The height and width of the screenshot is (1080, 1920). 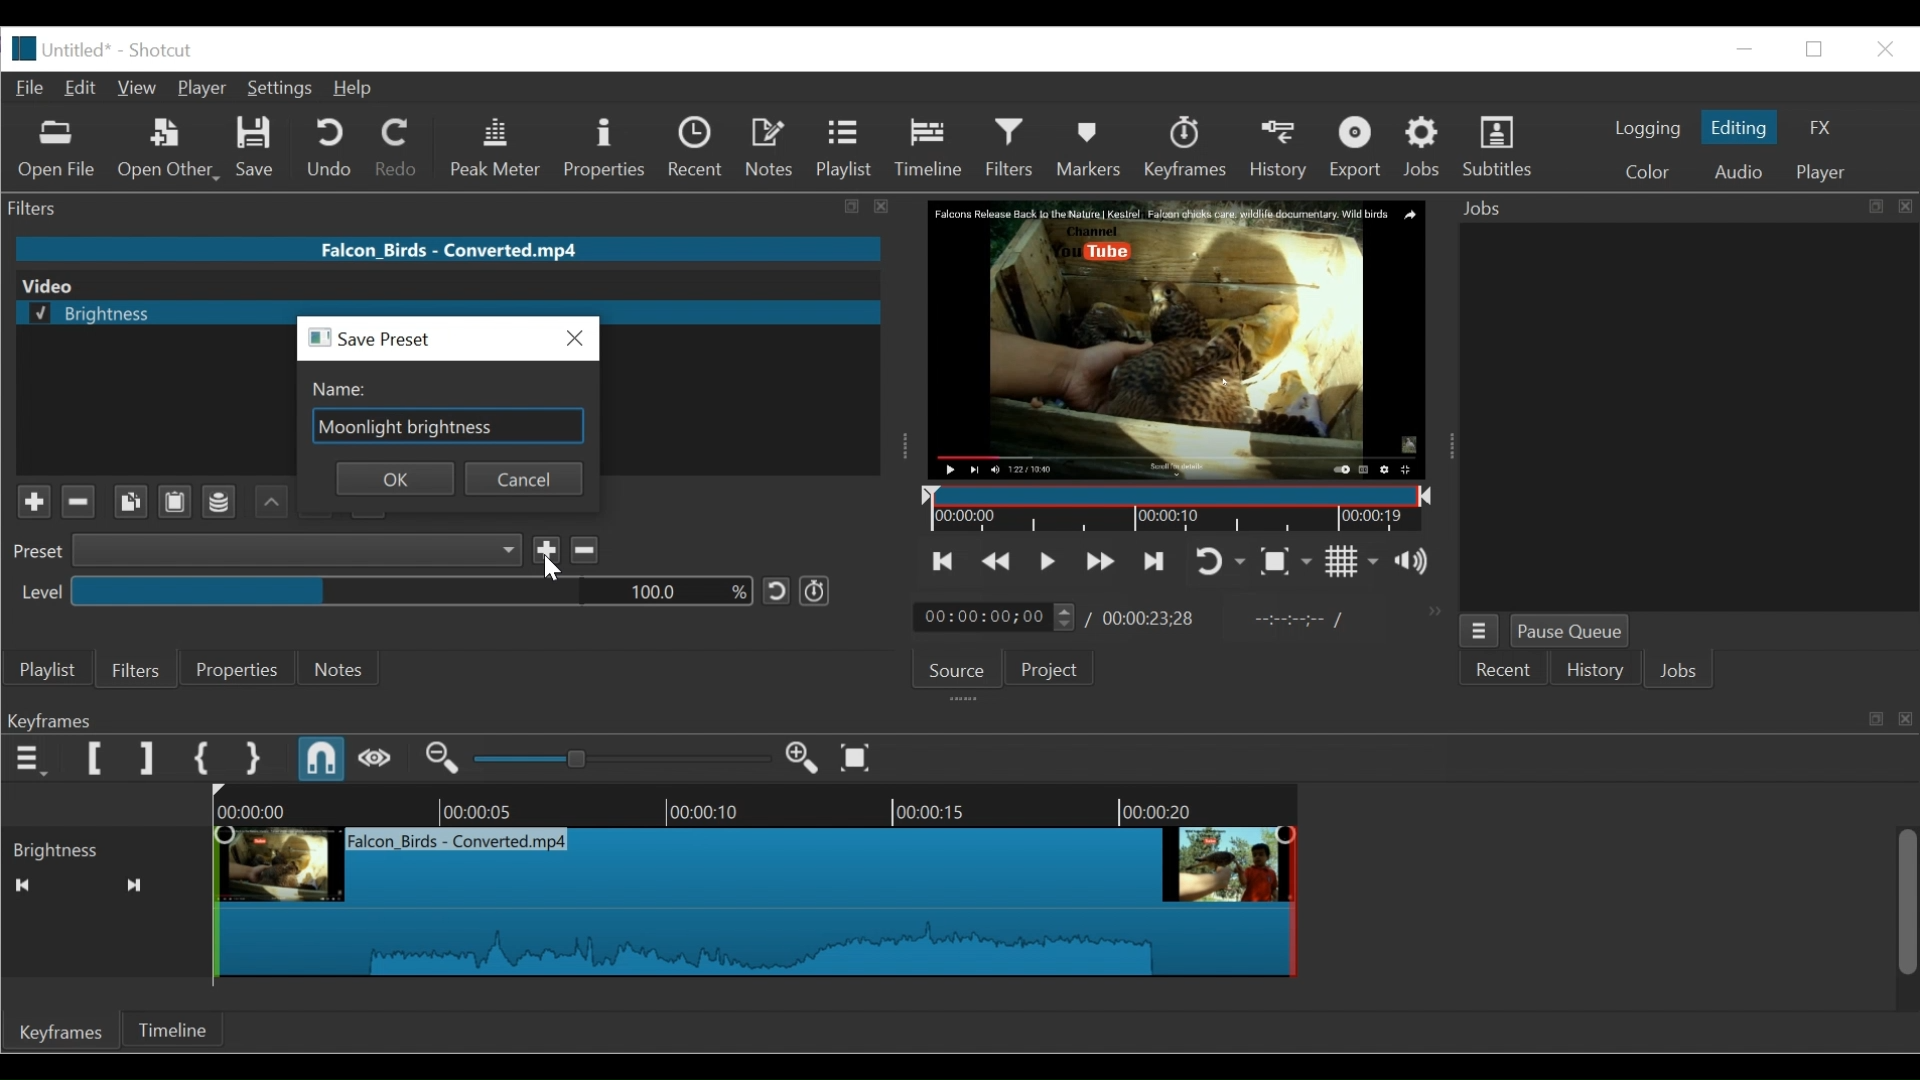 What do you see at coordinates (1648, 170) in the screenshot?
I see `Color` at bounding box center [1648, 170].